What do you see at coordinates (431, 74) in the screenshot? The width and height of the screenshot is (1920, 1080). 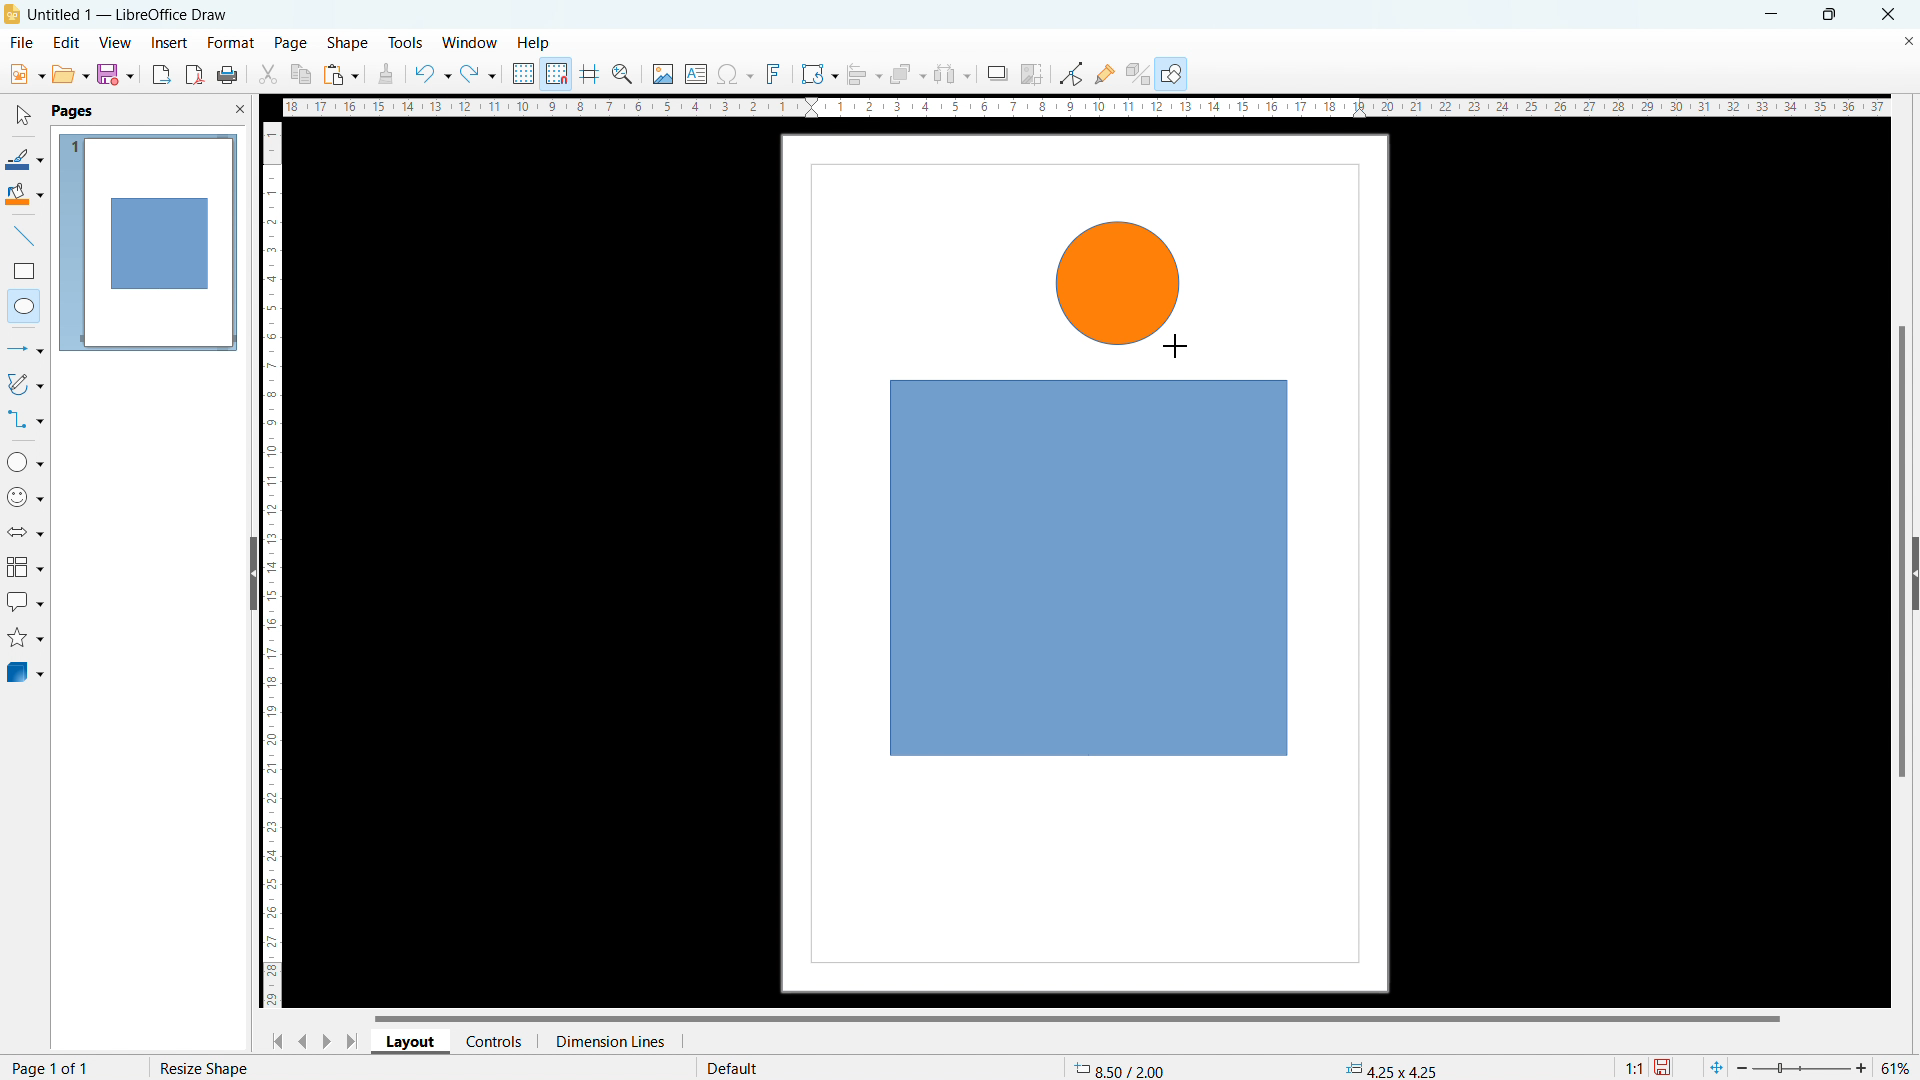 I see `undo` at bounding box center [431, 74].